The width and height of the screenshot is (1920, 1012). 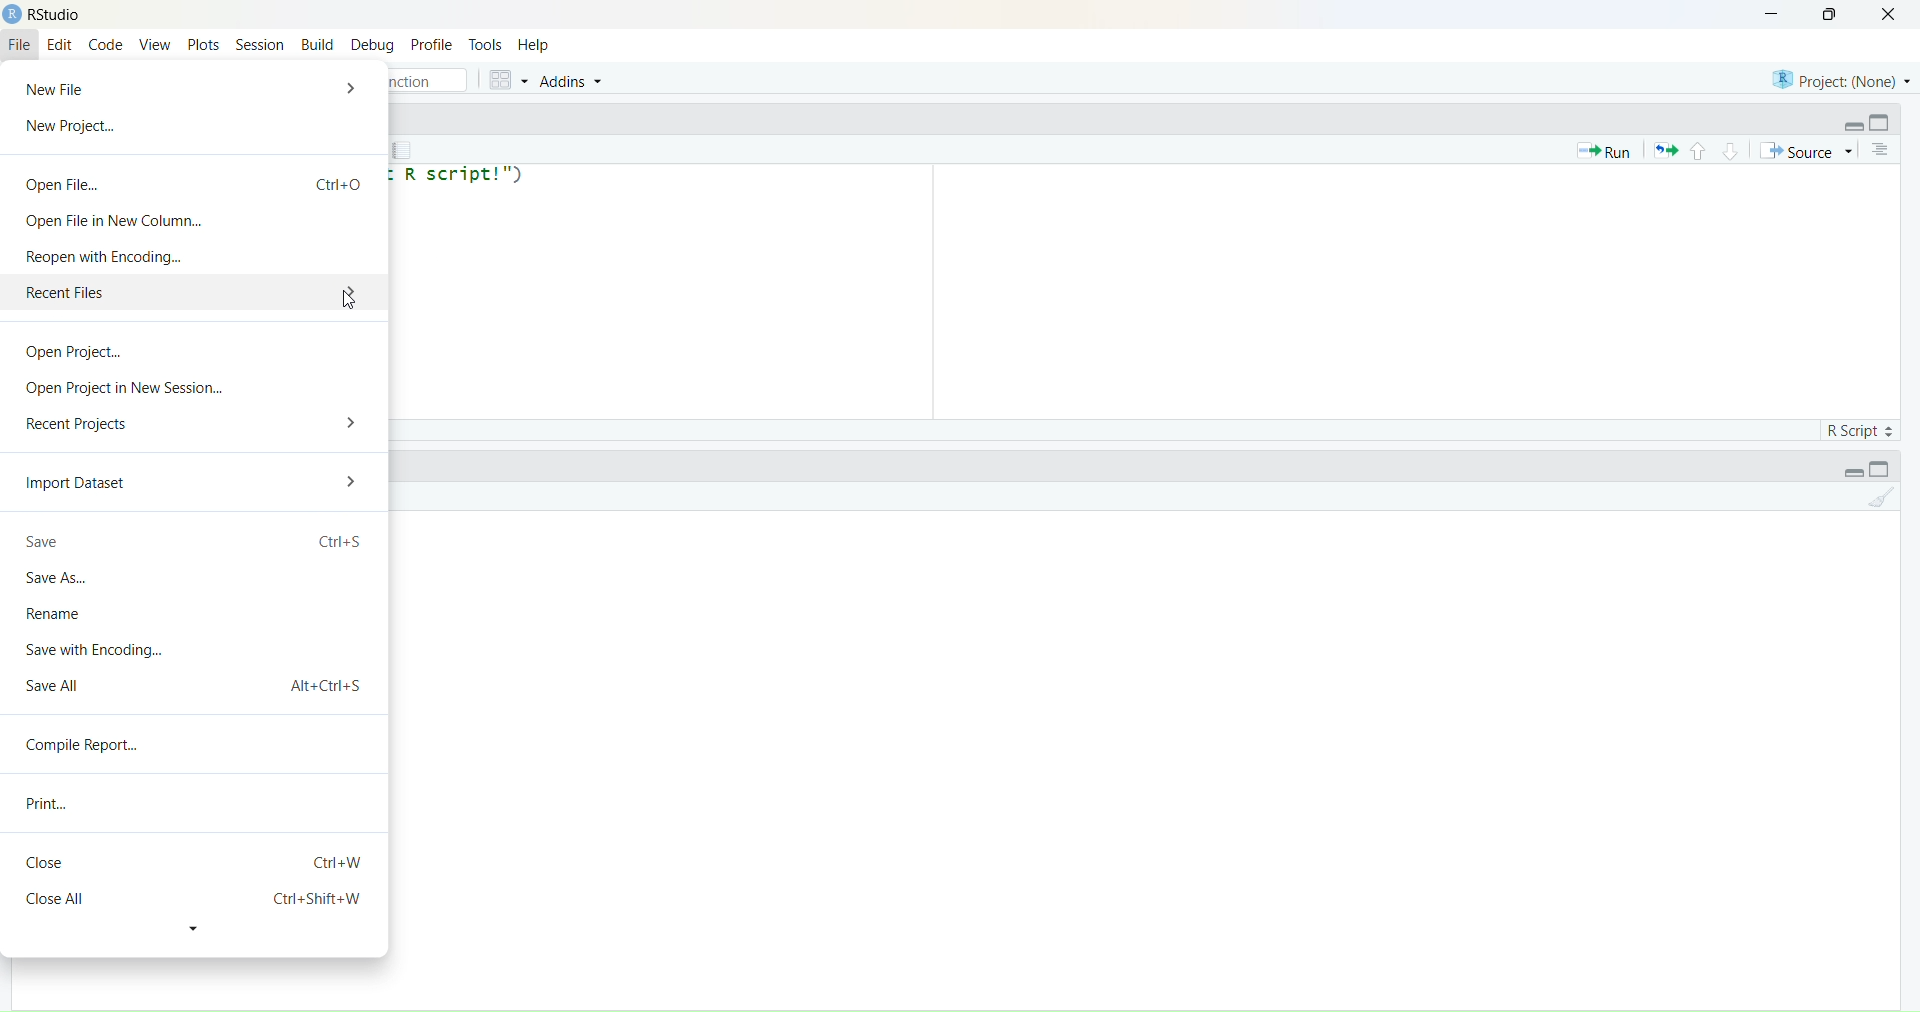 What do you see at coordinates (1883, 122) in the screenshot?
I see `Maximize/Restore` at bounding box center [1883, 122].